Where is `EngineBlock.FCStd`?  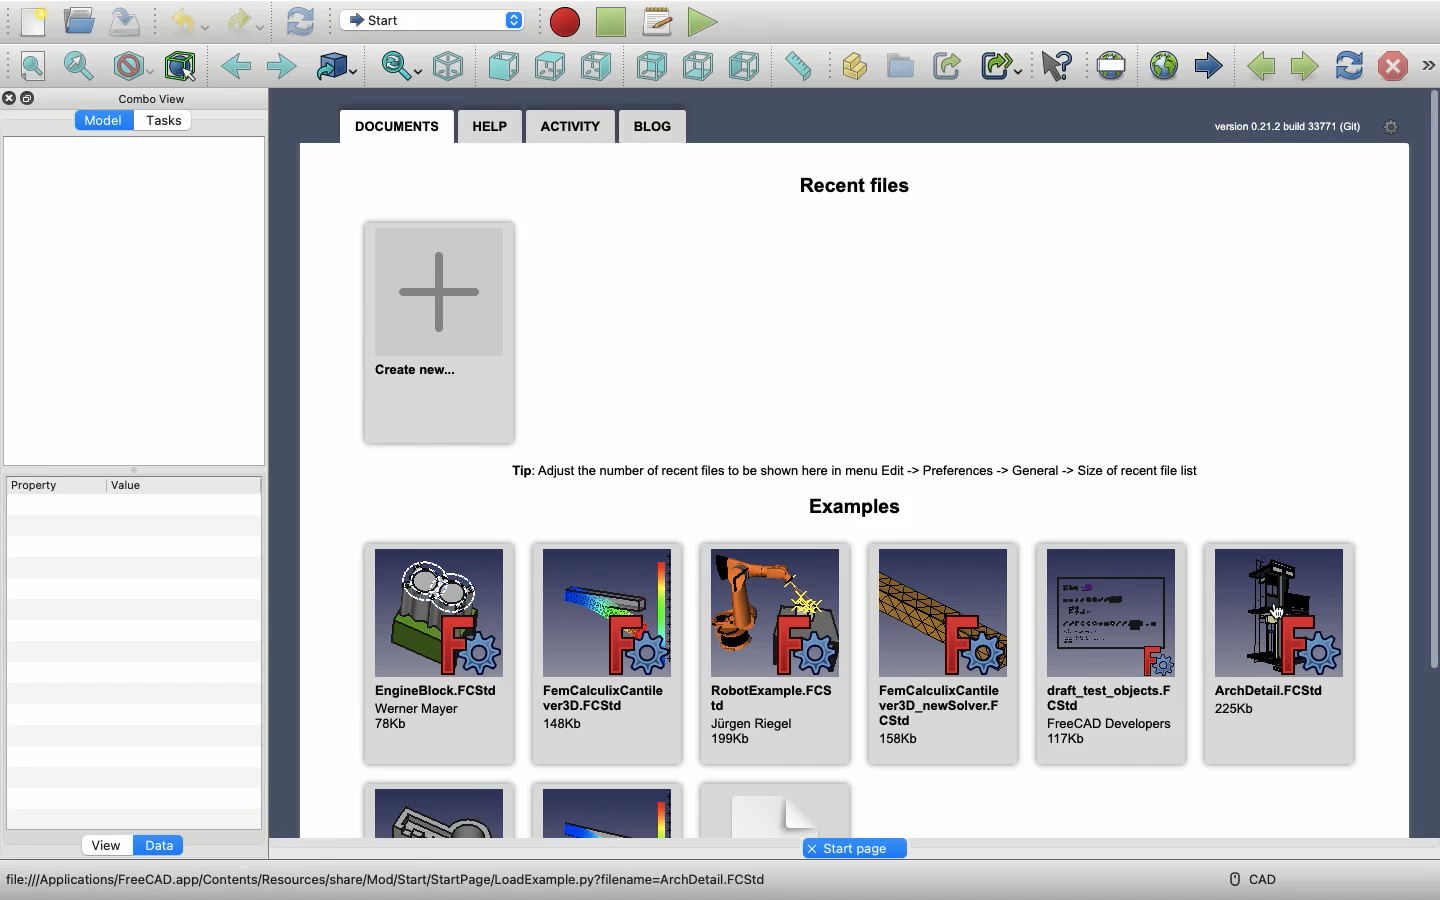
EngineBlock.FCStd is located at coordinates (439, 653).